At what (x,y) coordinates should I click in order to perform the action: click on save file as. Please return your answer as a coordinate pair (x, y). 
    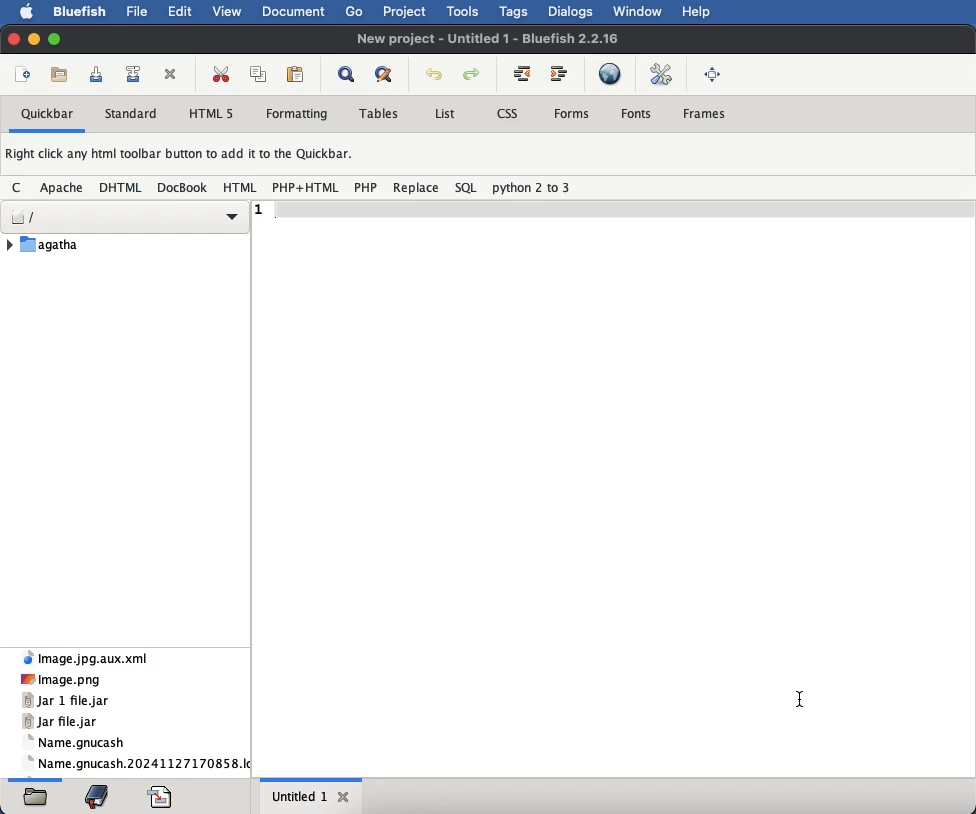
    Looking at the image, I should click on (135, 74).